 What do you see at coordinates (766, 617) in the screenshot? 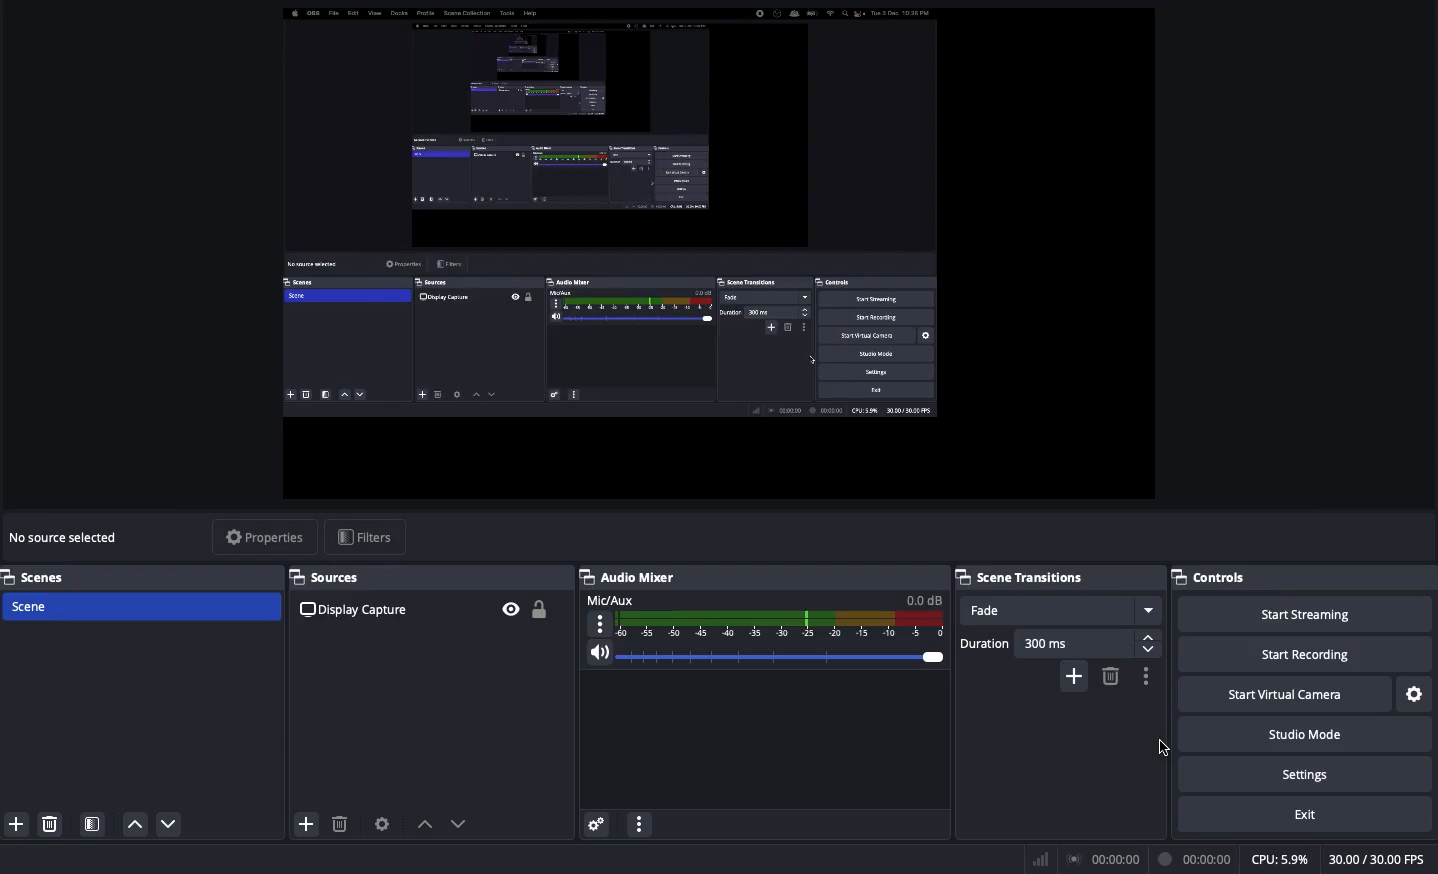
I see `Audio Mixer` at bounding box center [766, 617].